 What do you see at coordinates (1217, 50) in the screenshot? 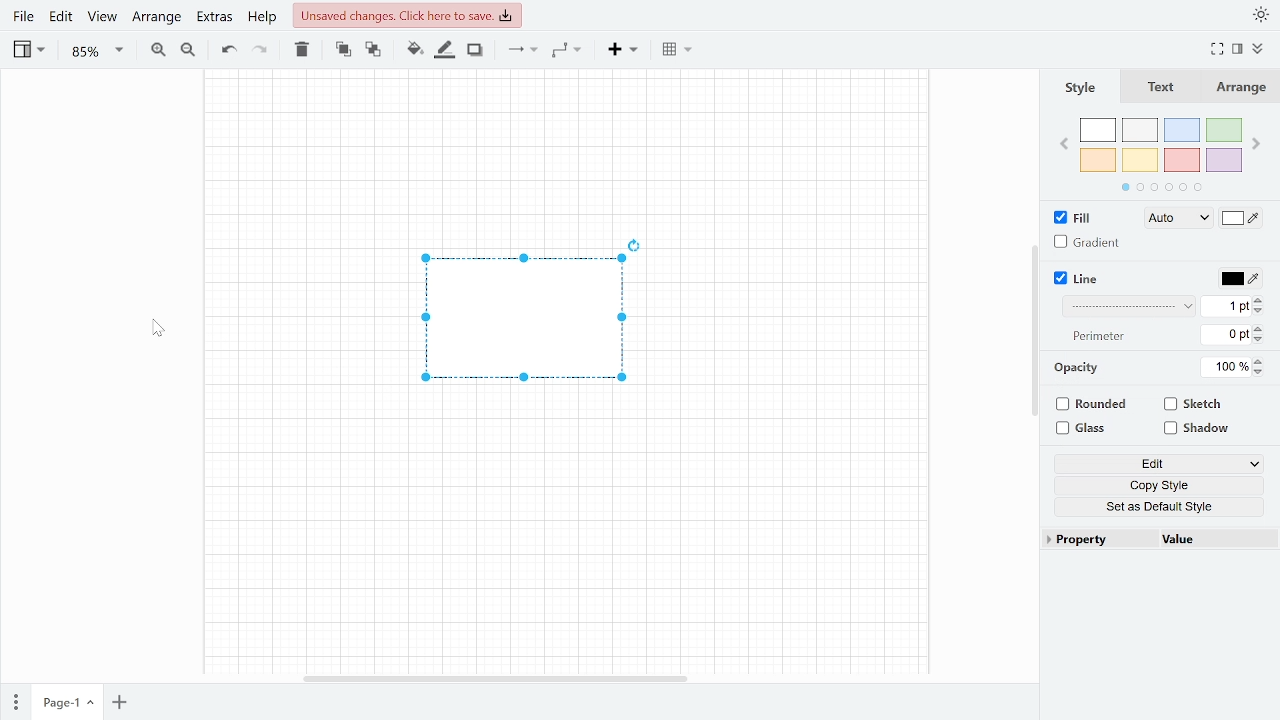
I see `Fullscreen` at bounding box center [1217, 50].